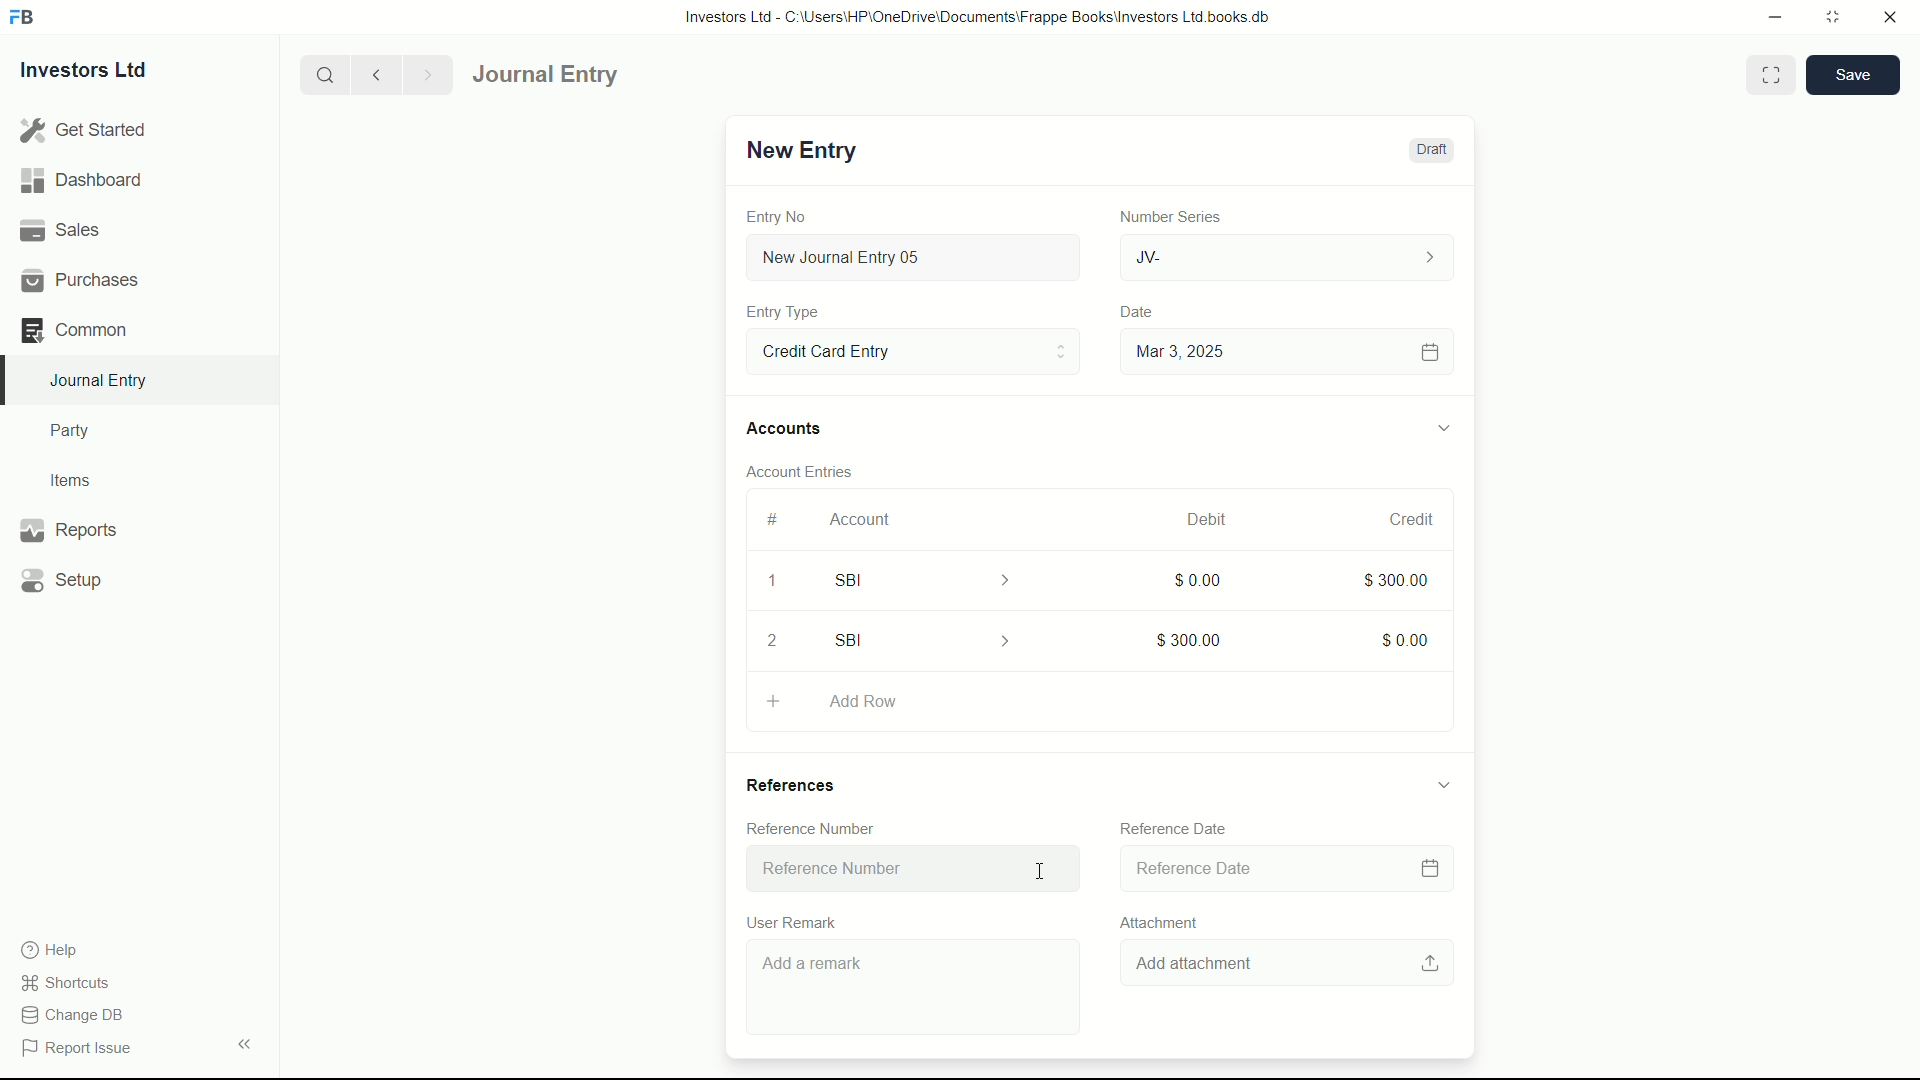 The height and width of the screenshot is (1080, 1920). What do you see at coordinates (102, 73) in the screenshot?
I see `Investors Ltd` at bounding box center [102, 73].